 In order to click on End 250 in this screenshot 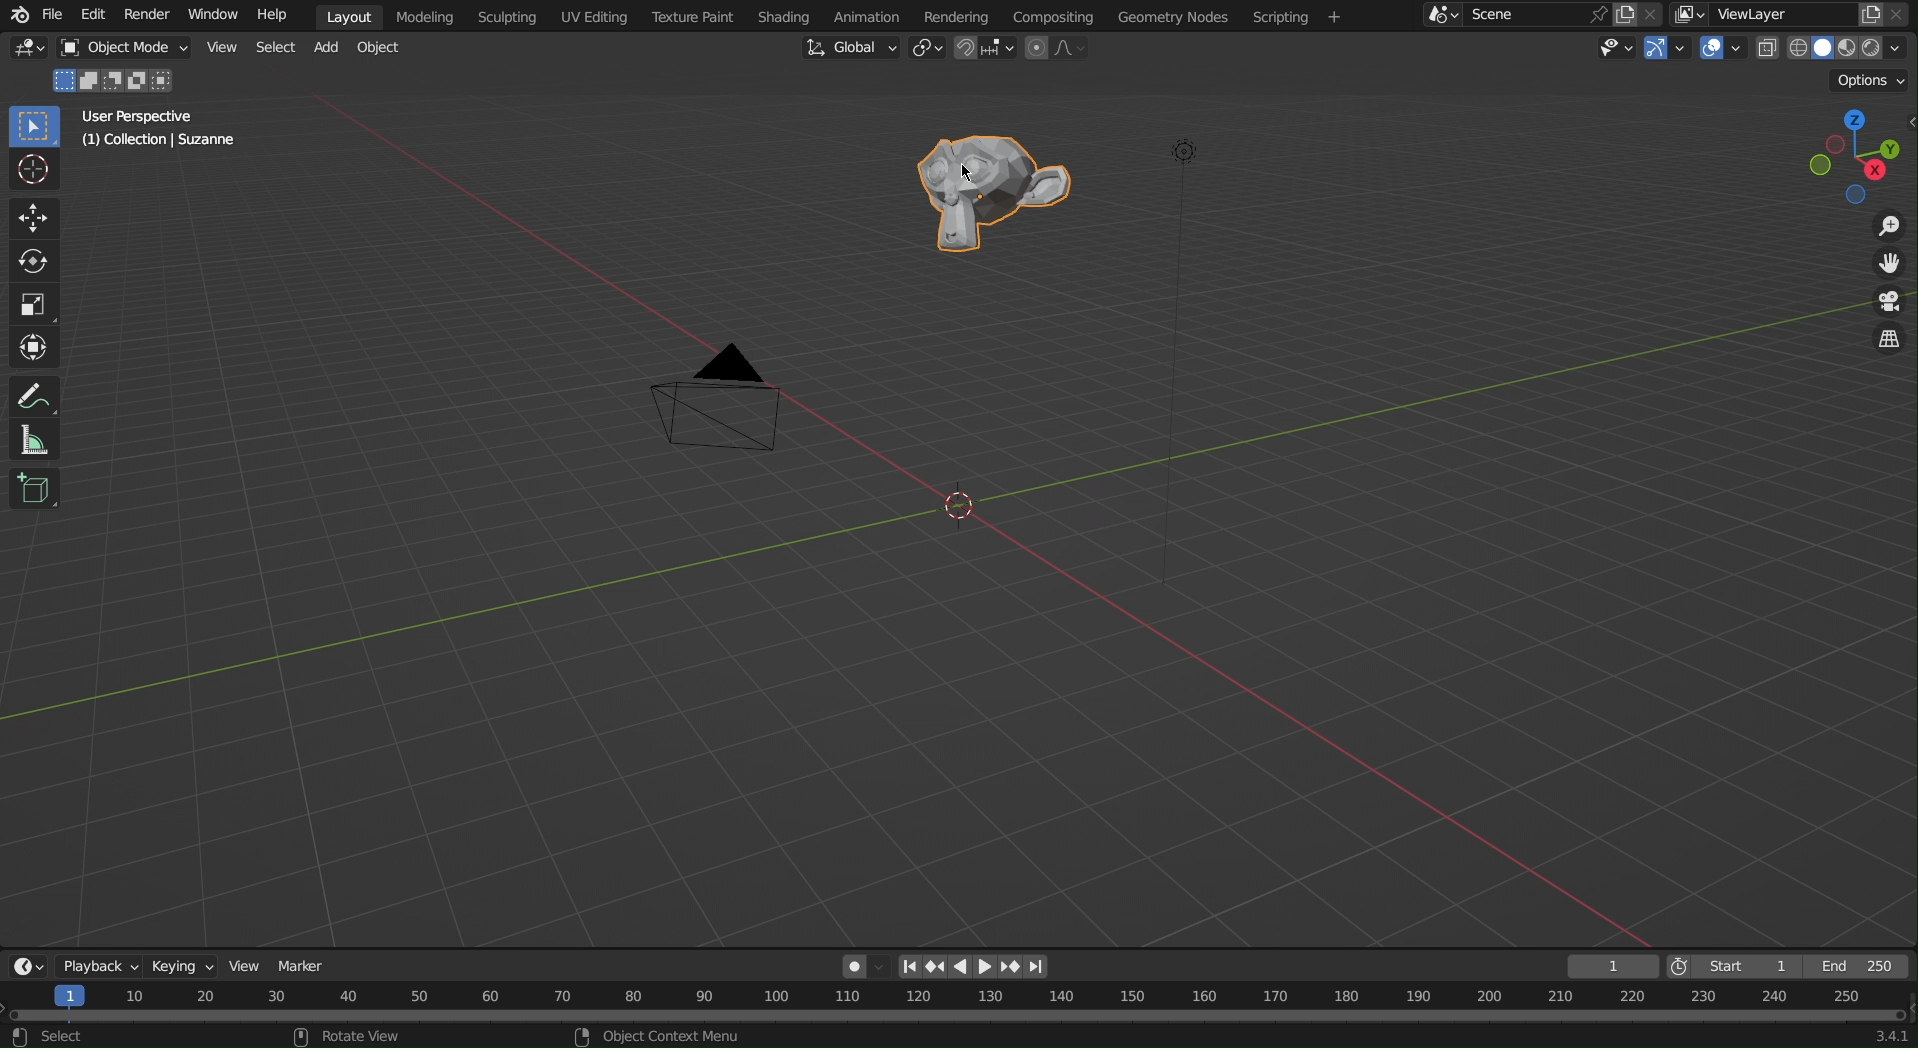, I will do `click(1856, 967)`.